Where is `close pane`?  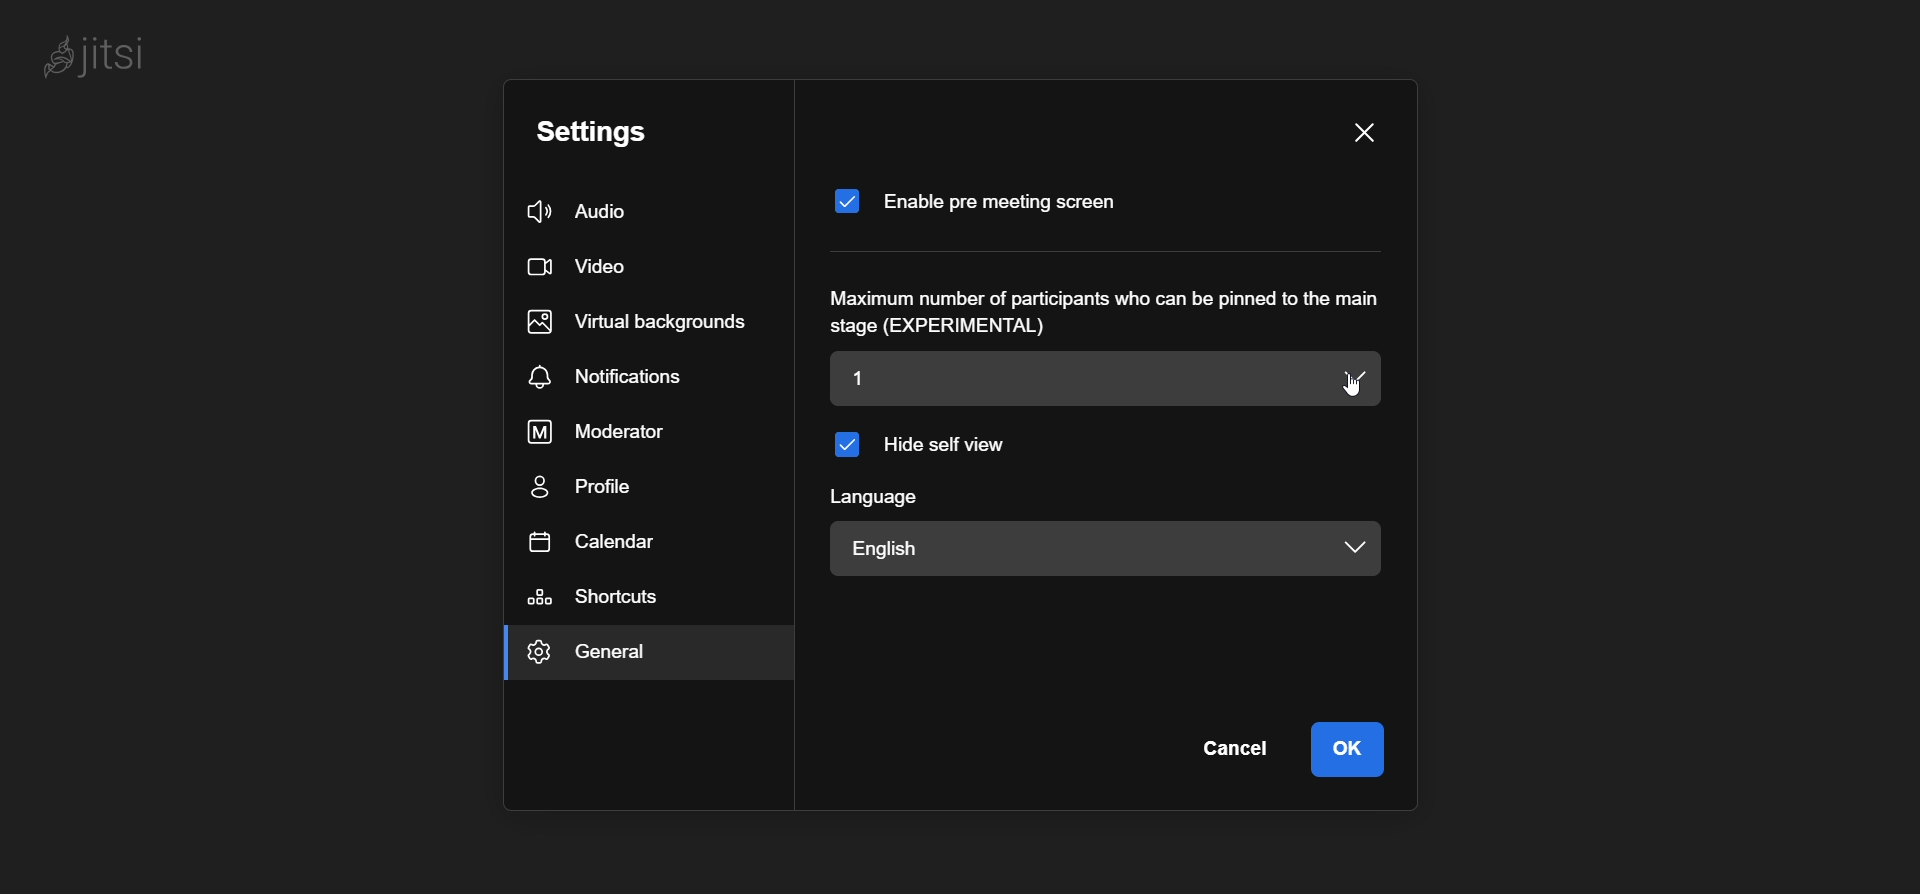
close pane is located at coordinates (1363, 135).